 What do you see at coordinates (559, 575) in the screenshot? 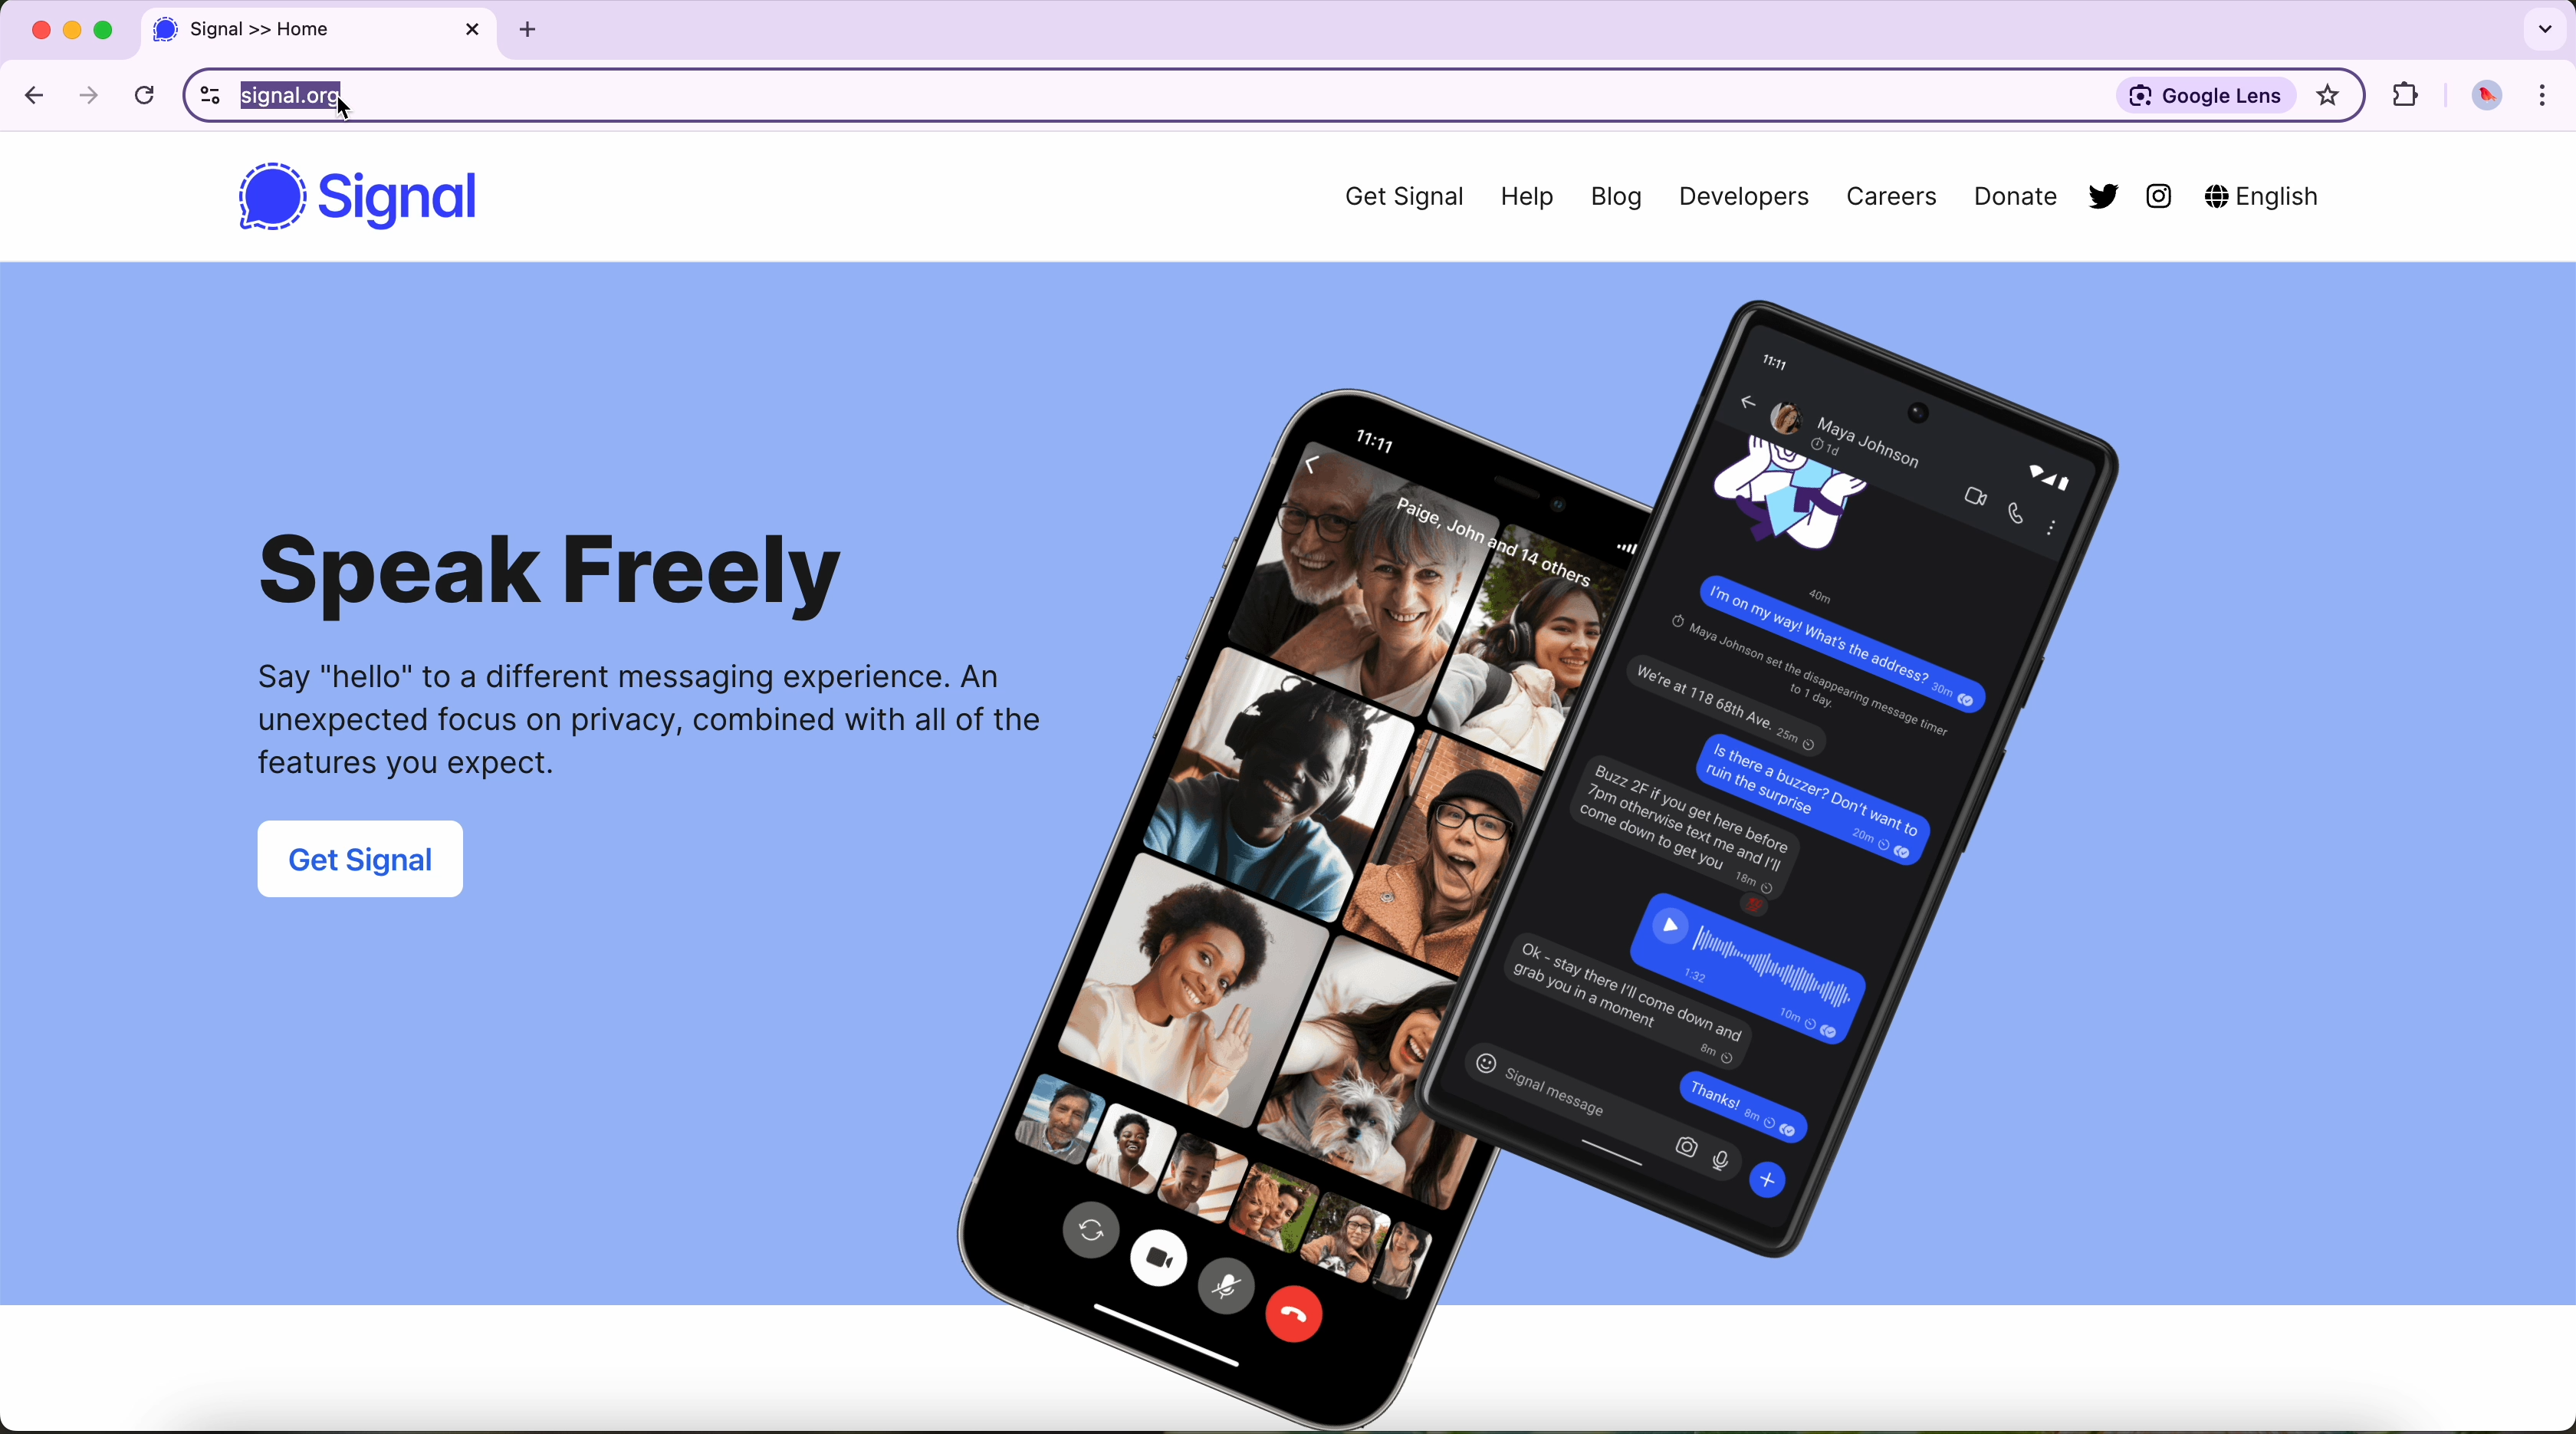
I see `Speak Freely` at bounding box center [559, 575].